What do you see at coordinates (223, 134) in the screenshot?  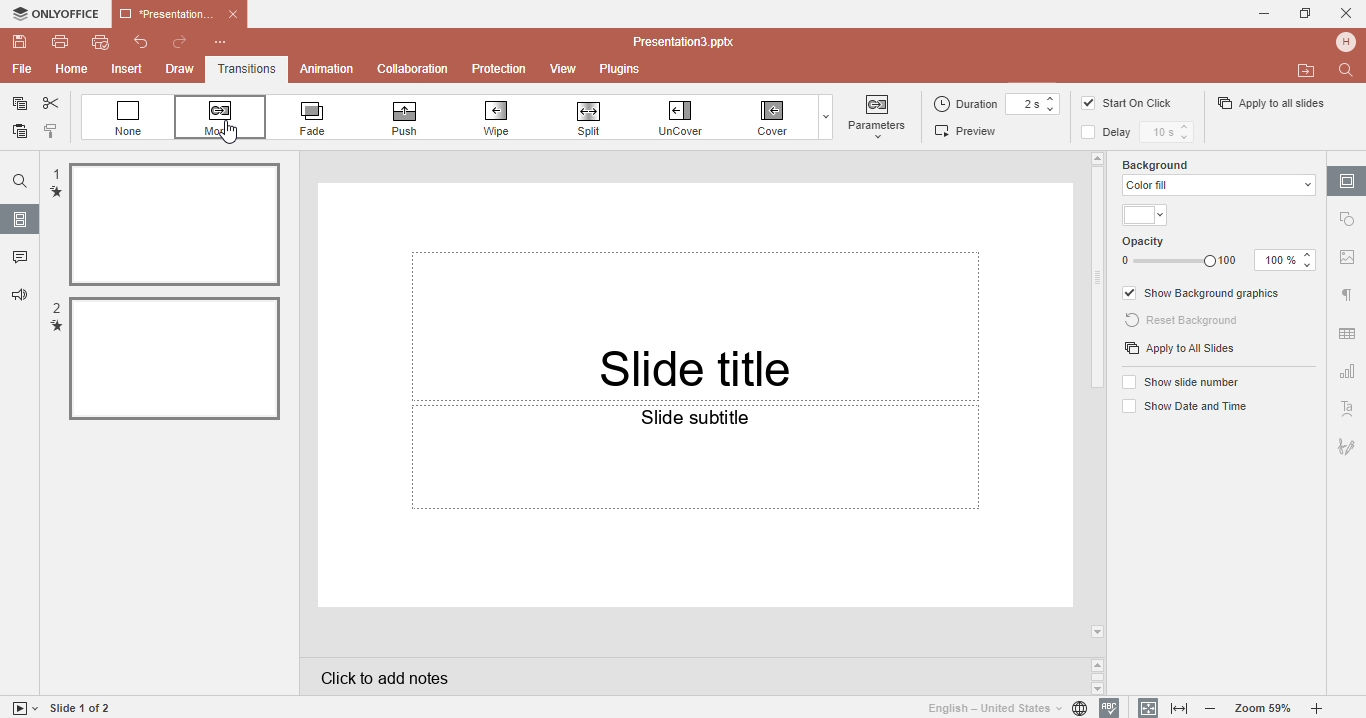 I see `Cursor on mode` at bounding box center [223, 134].